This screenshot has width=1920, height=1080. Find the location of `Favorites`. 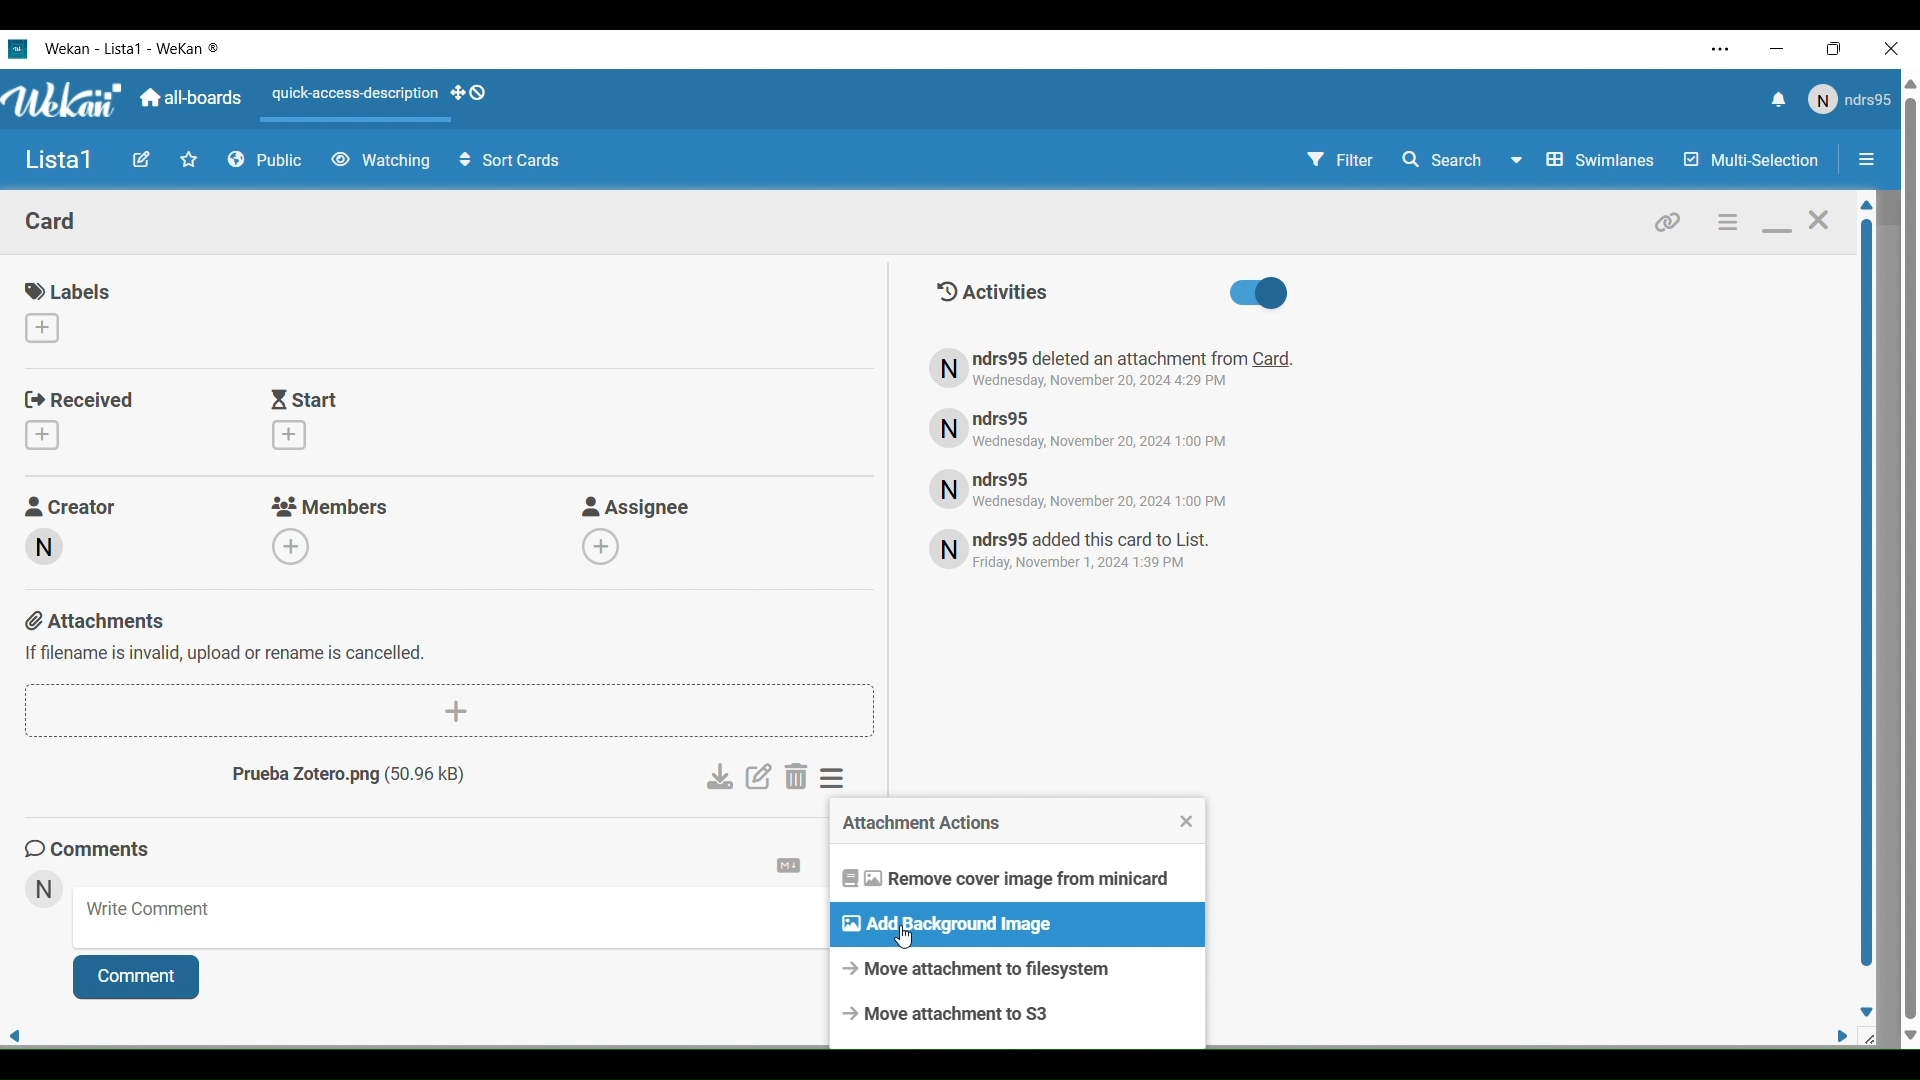

Favorites is located at coordinates (189, 160).